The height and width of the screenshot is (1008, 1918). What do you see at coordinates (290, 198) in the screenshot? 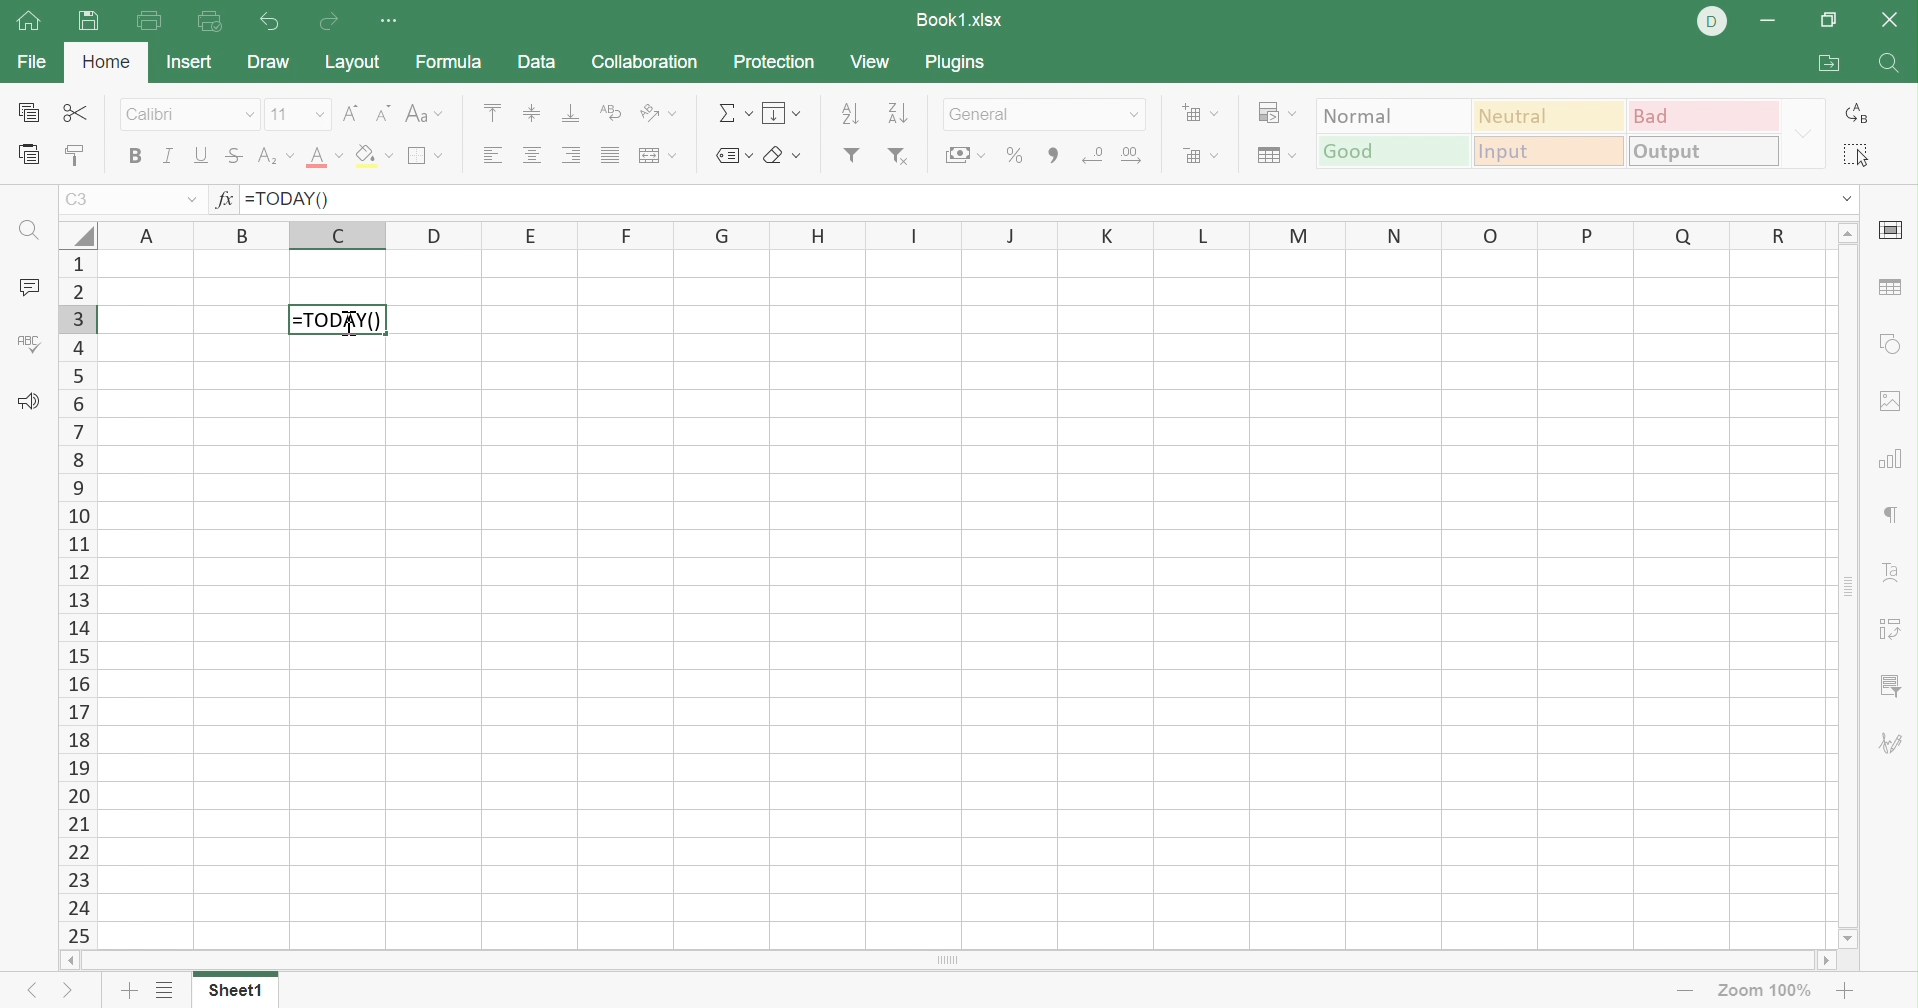
I see `=TODAY()` at bounding box center [290, 198].